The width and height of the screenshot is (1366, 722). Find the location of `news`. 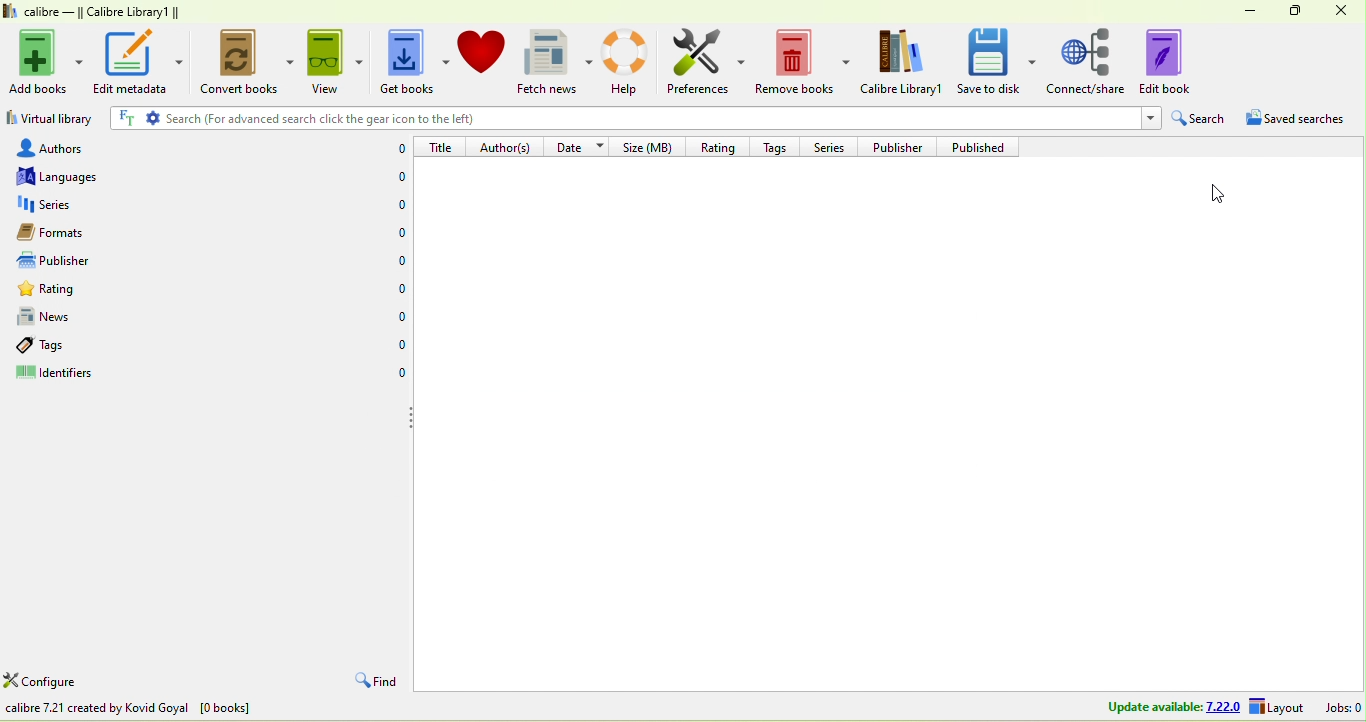

news is located at coordinates (84, 317).